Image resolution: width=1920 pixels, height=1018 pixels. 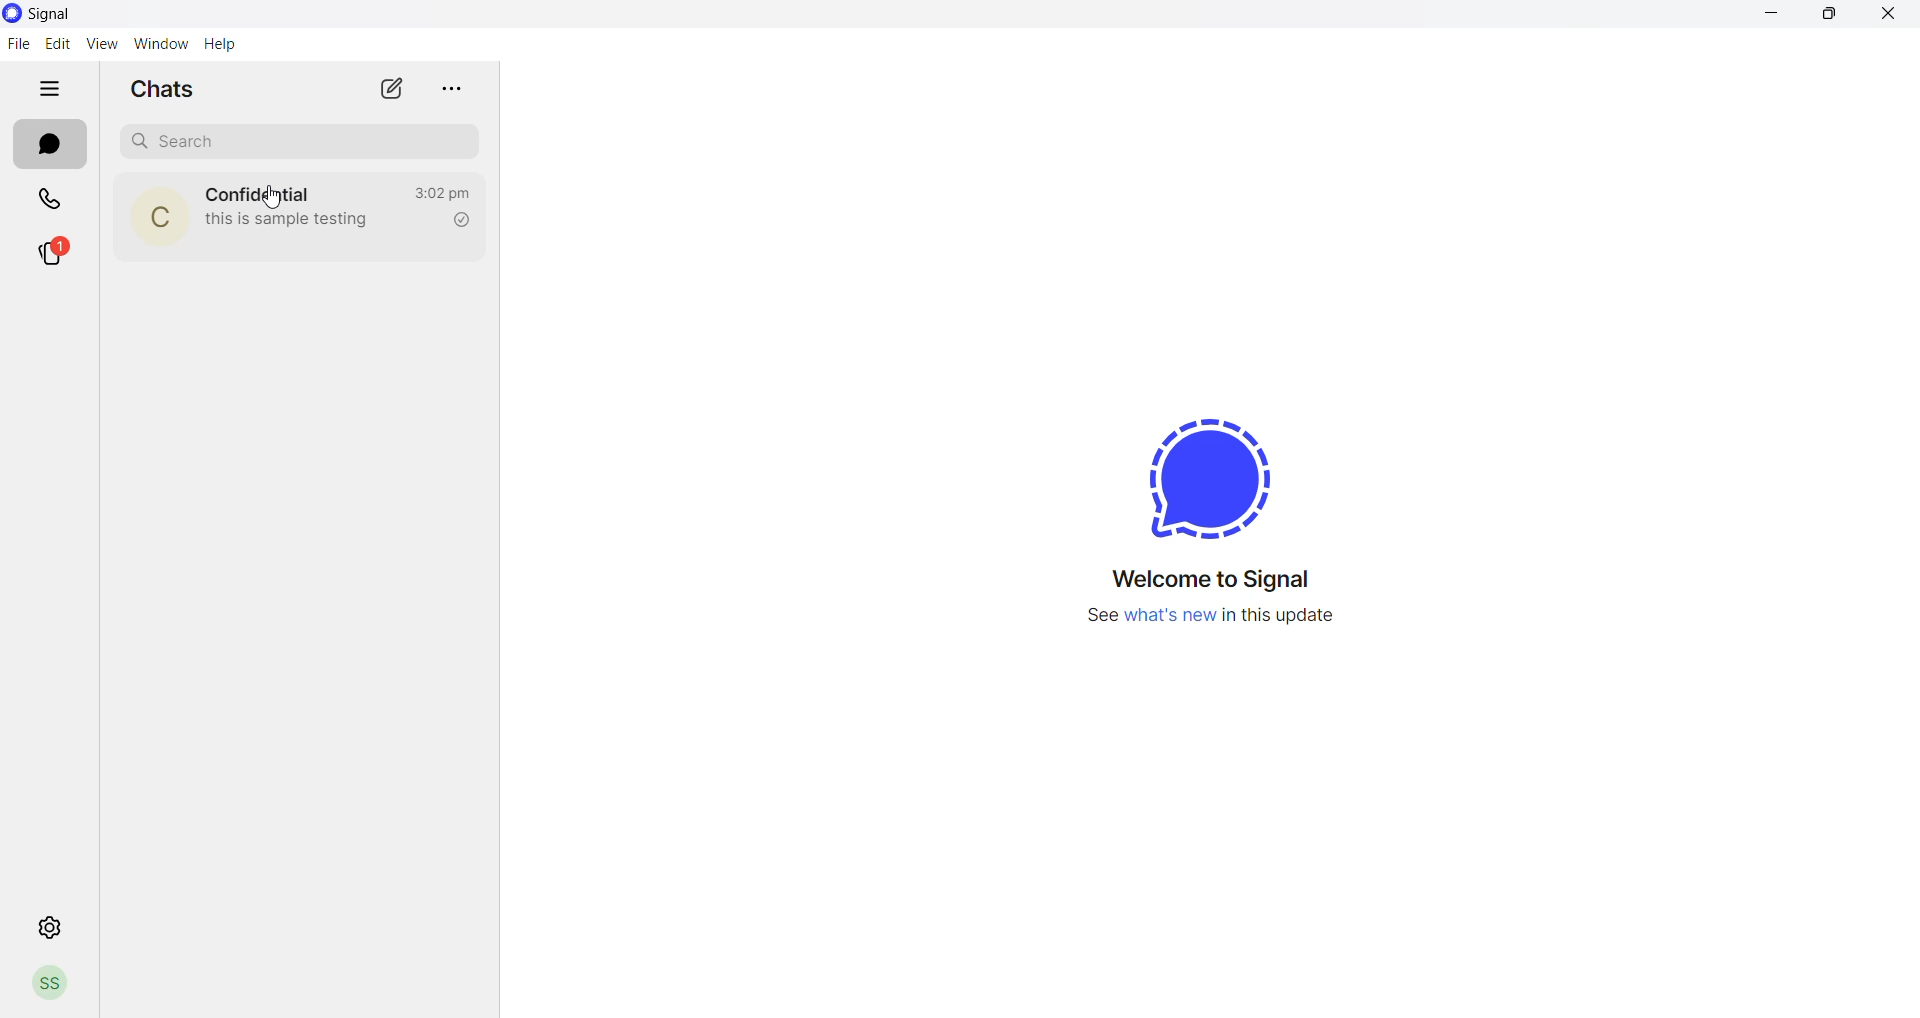 I want to click on settings, so click(x=41, y=929).